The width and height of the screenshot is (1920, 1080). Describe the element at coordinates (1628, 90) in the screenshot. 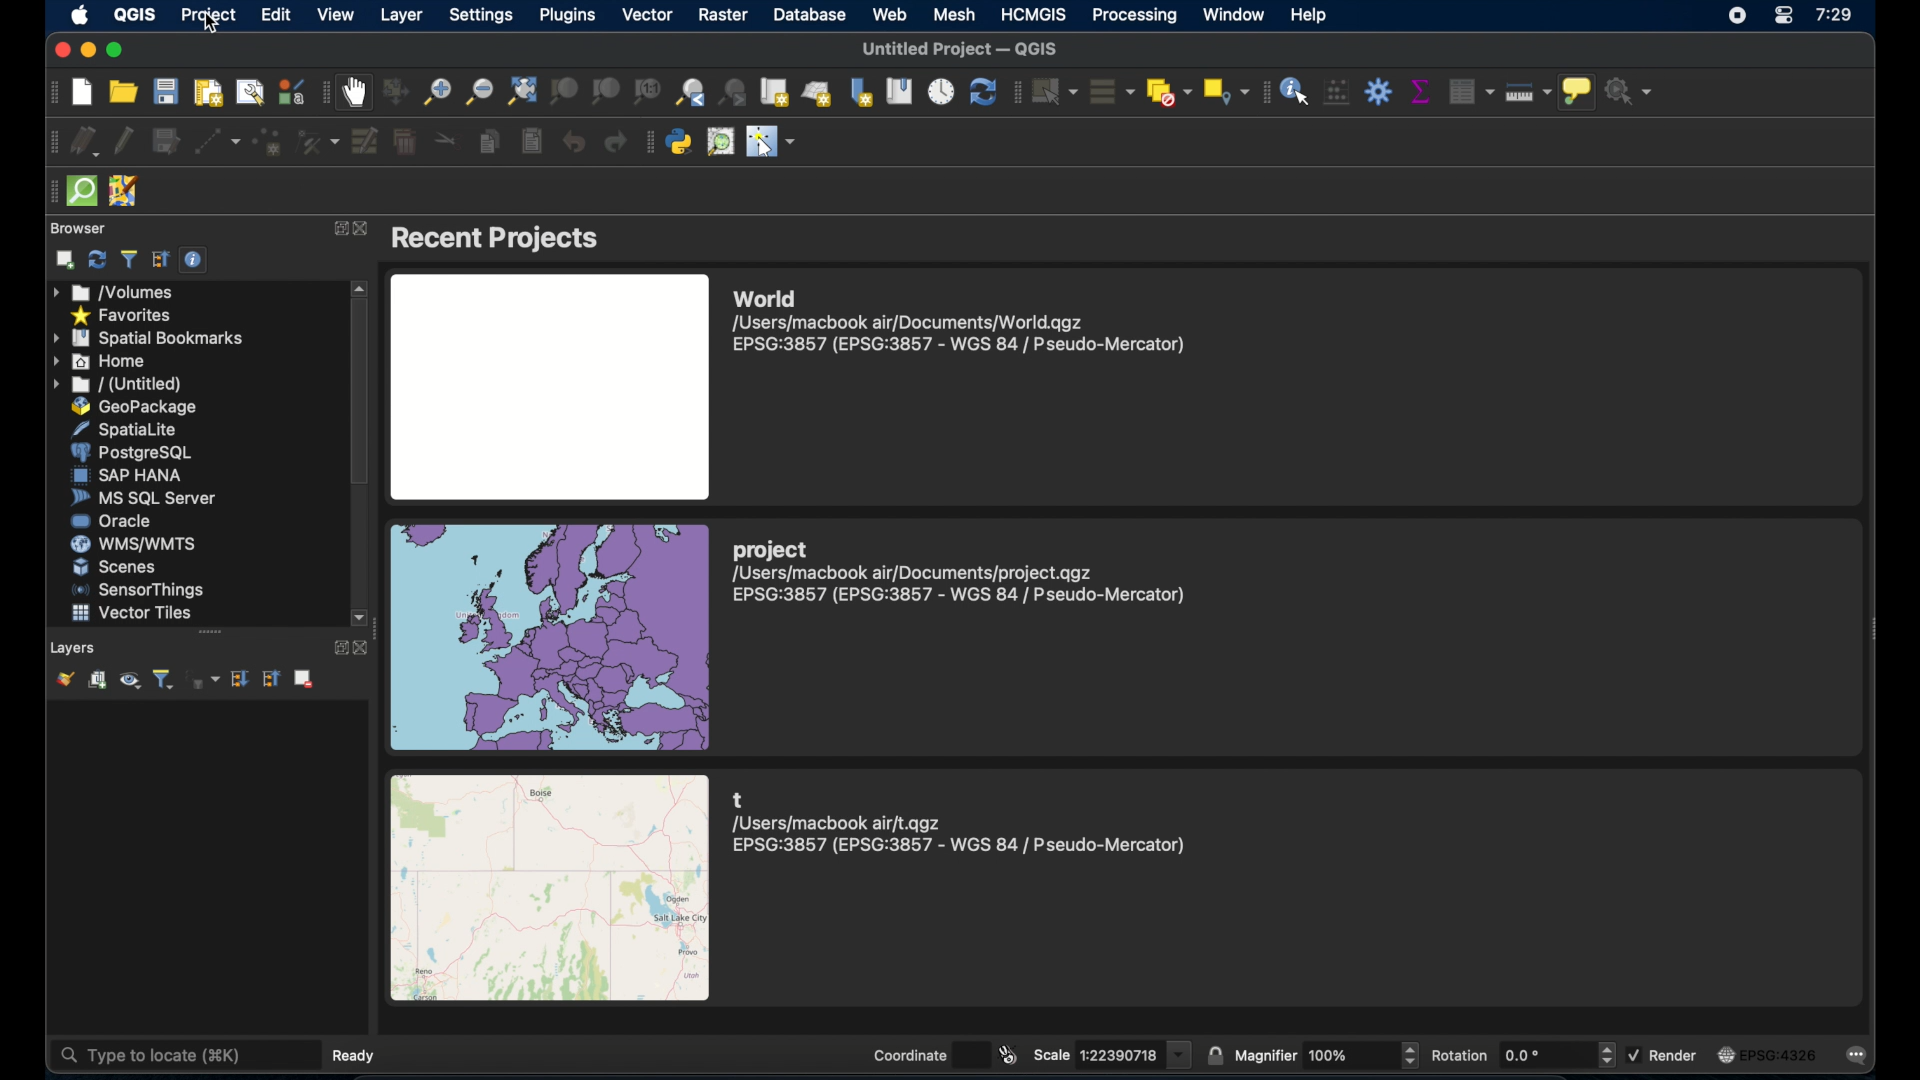

I see `no action selected` at that location.